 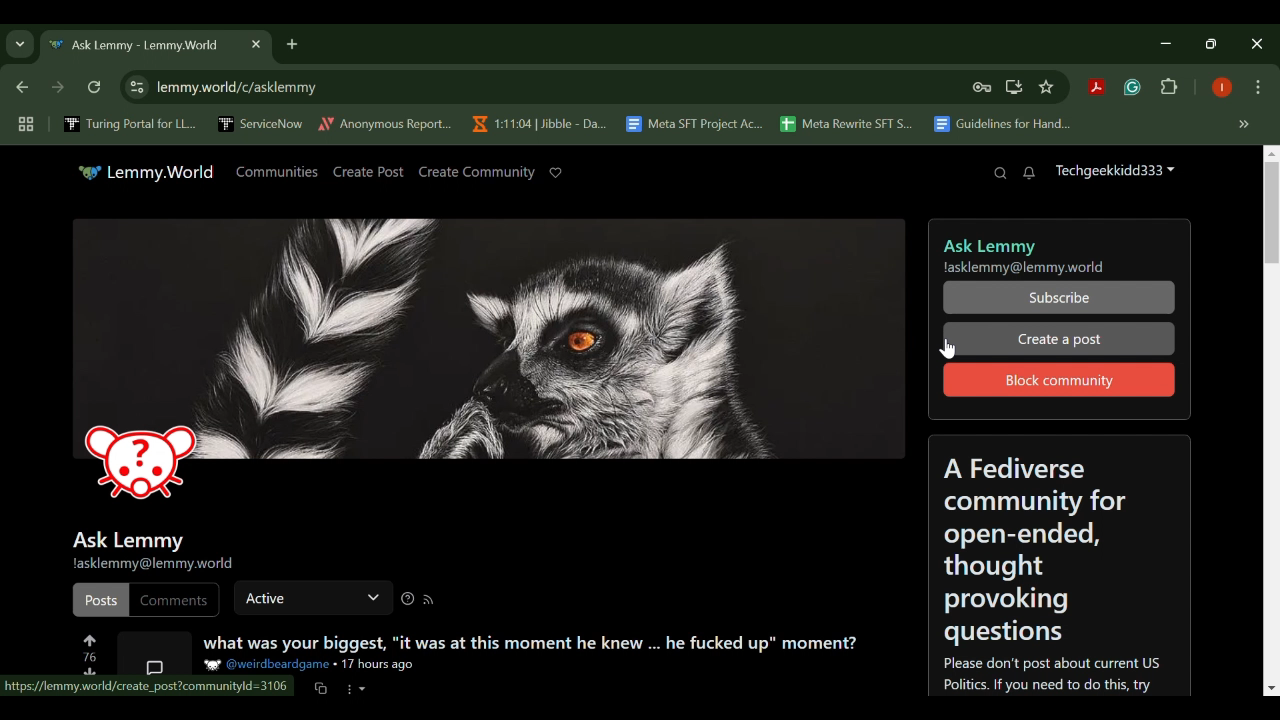 What do you see at coordinates (406, 599) in the screenshot?
I see `Sorting Help` at bounding box center [406, 599].